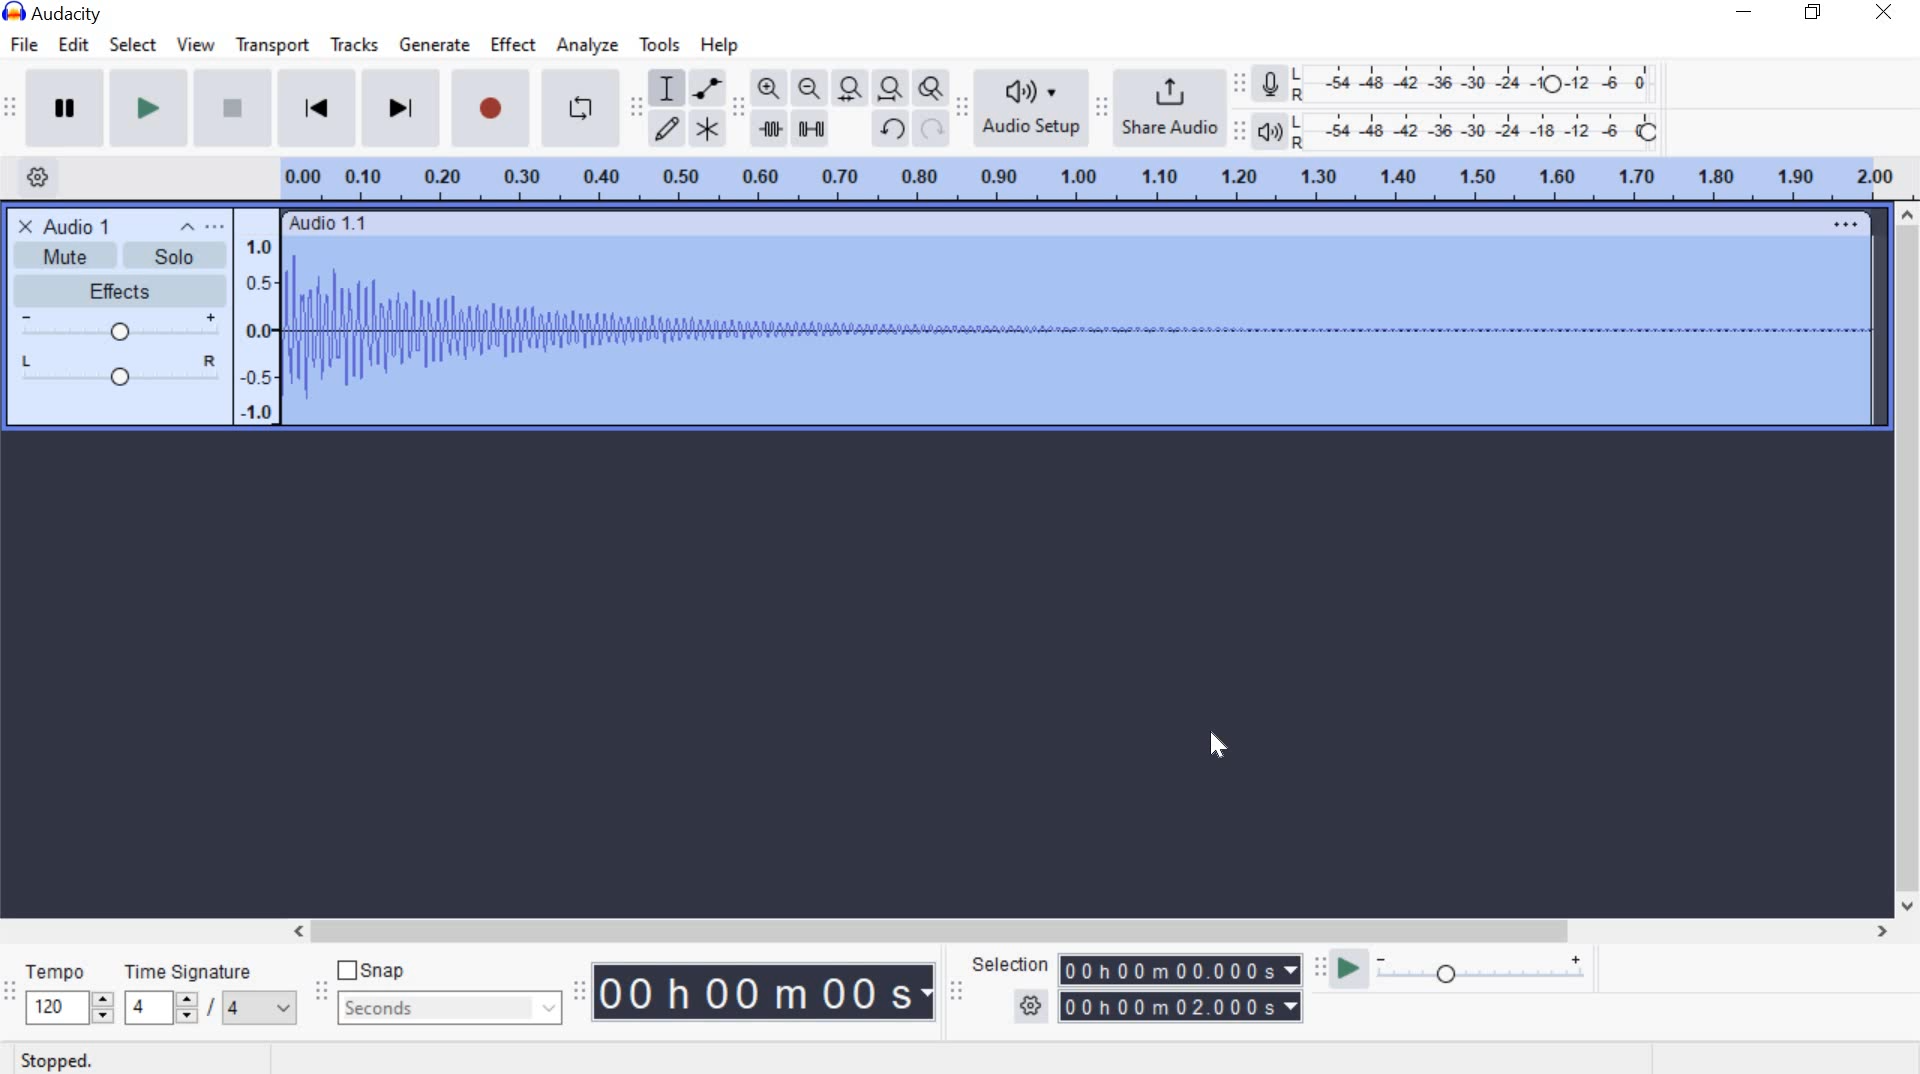 Image resolution: width=1920 pixels, height=1074 pixels. Describe the element at coordinates (768, 87) in the screenshot. I see `Zoom In` at that location.